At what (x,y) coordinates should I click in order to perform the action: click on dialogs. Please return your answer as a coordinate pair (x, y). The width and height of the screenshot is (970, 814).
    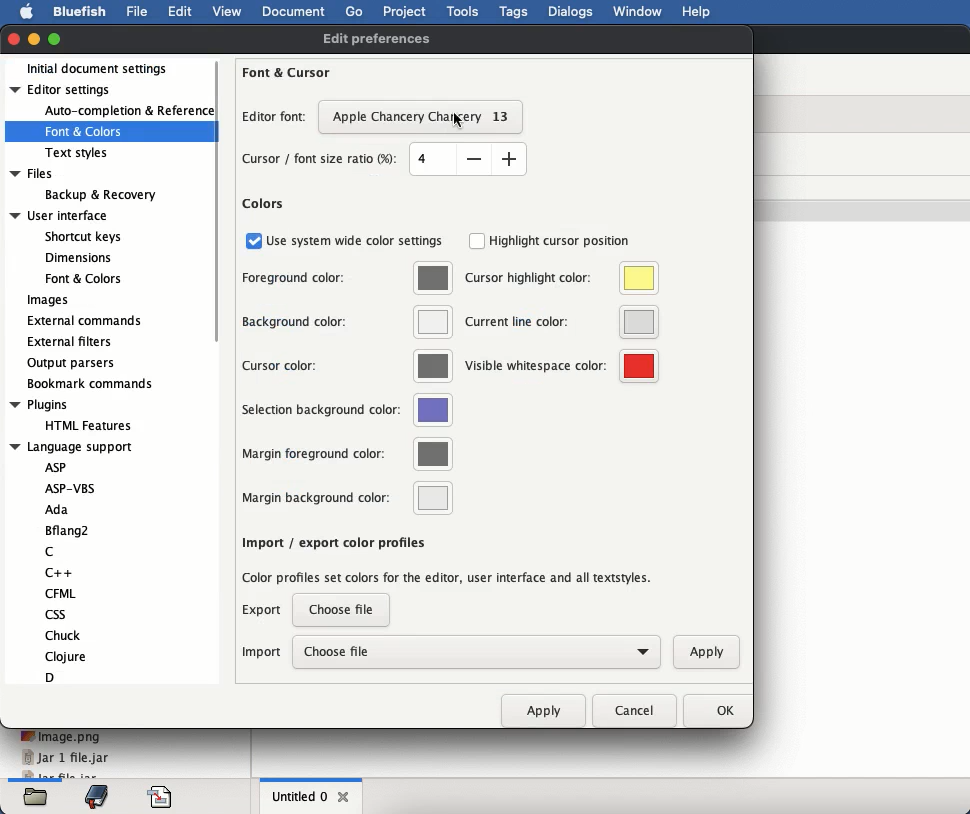
    Looking at the image, I should click on (572, 12).